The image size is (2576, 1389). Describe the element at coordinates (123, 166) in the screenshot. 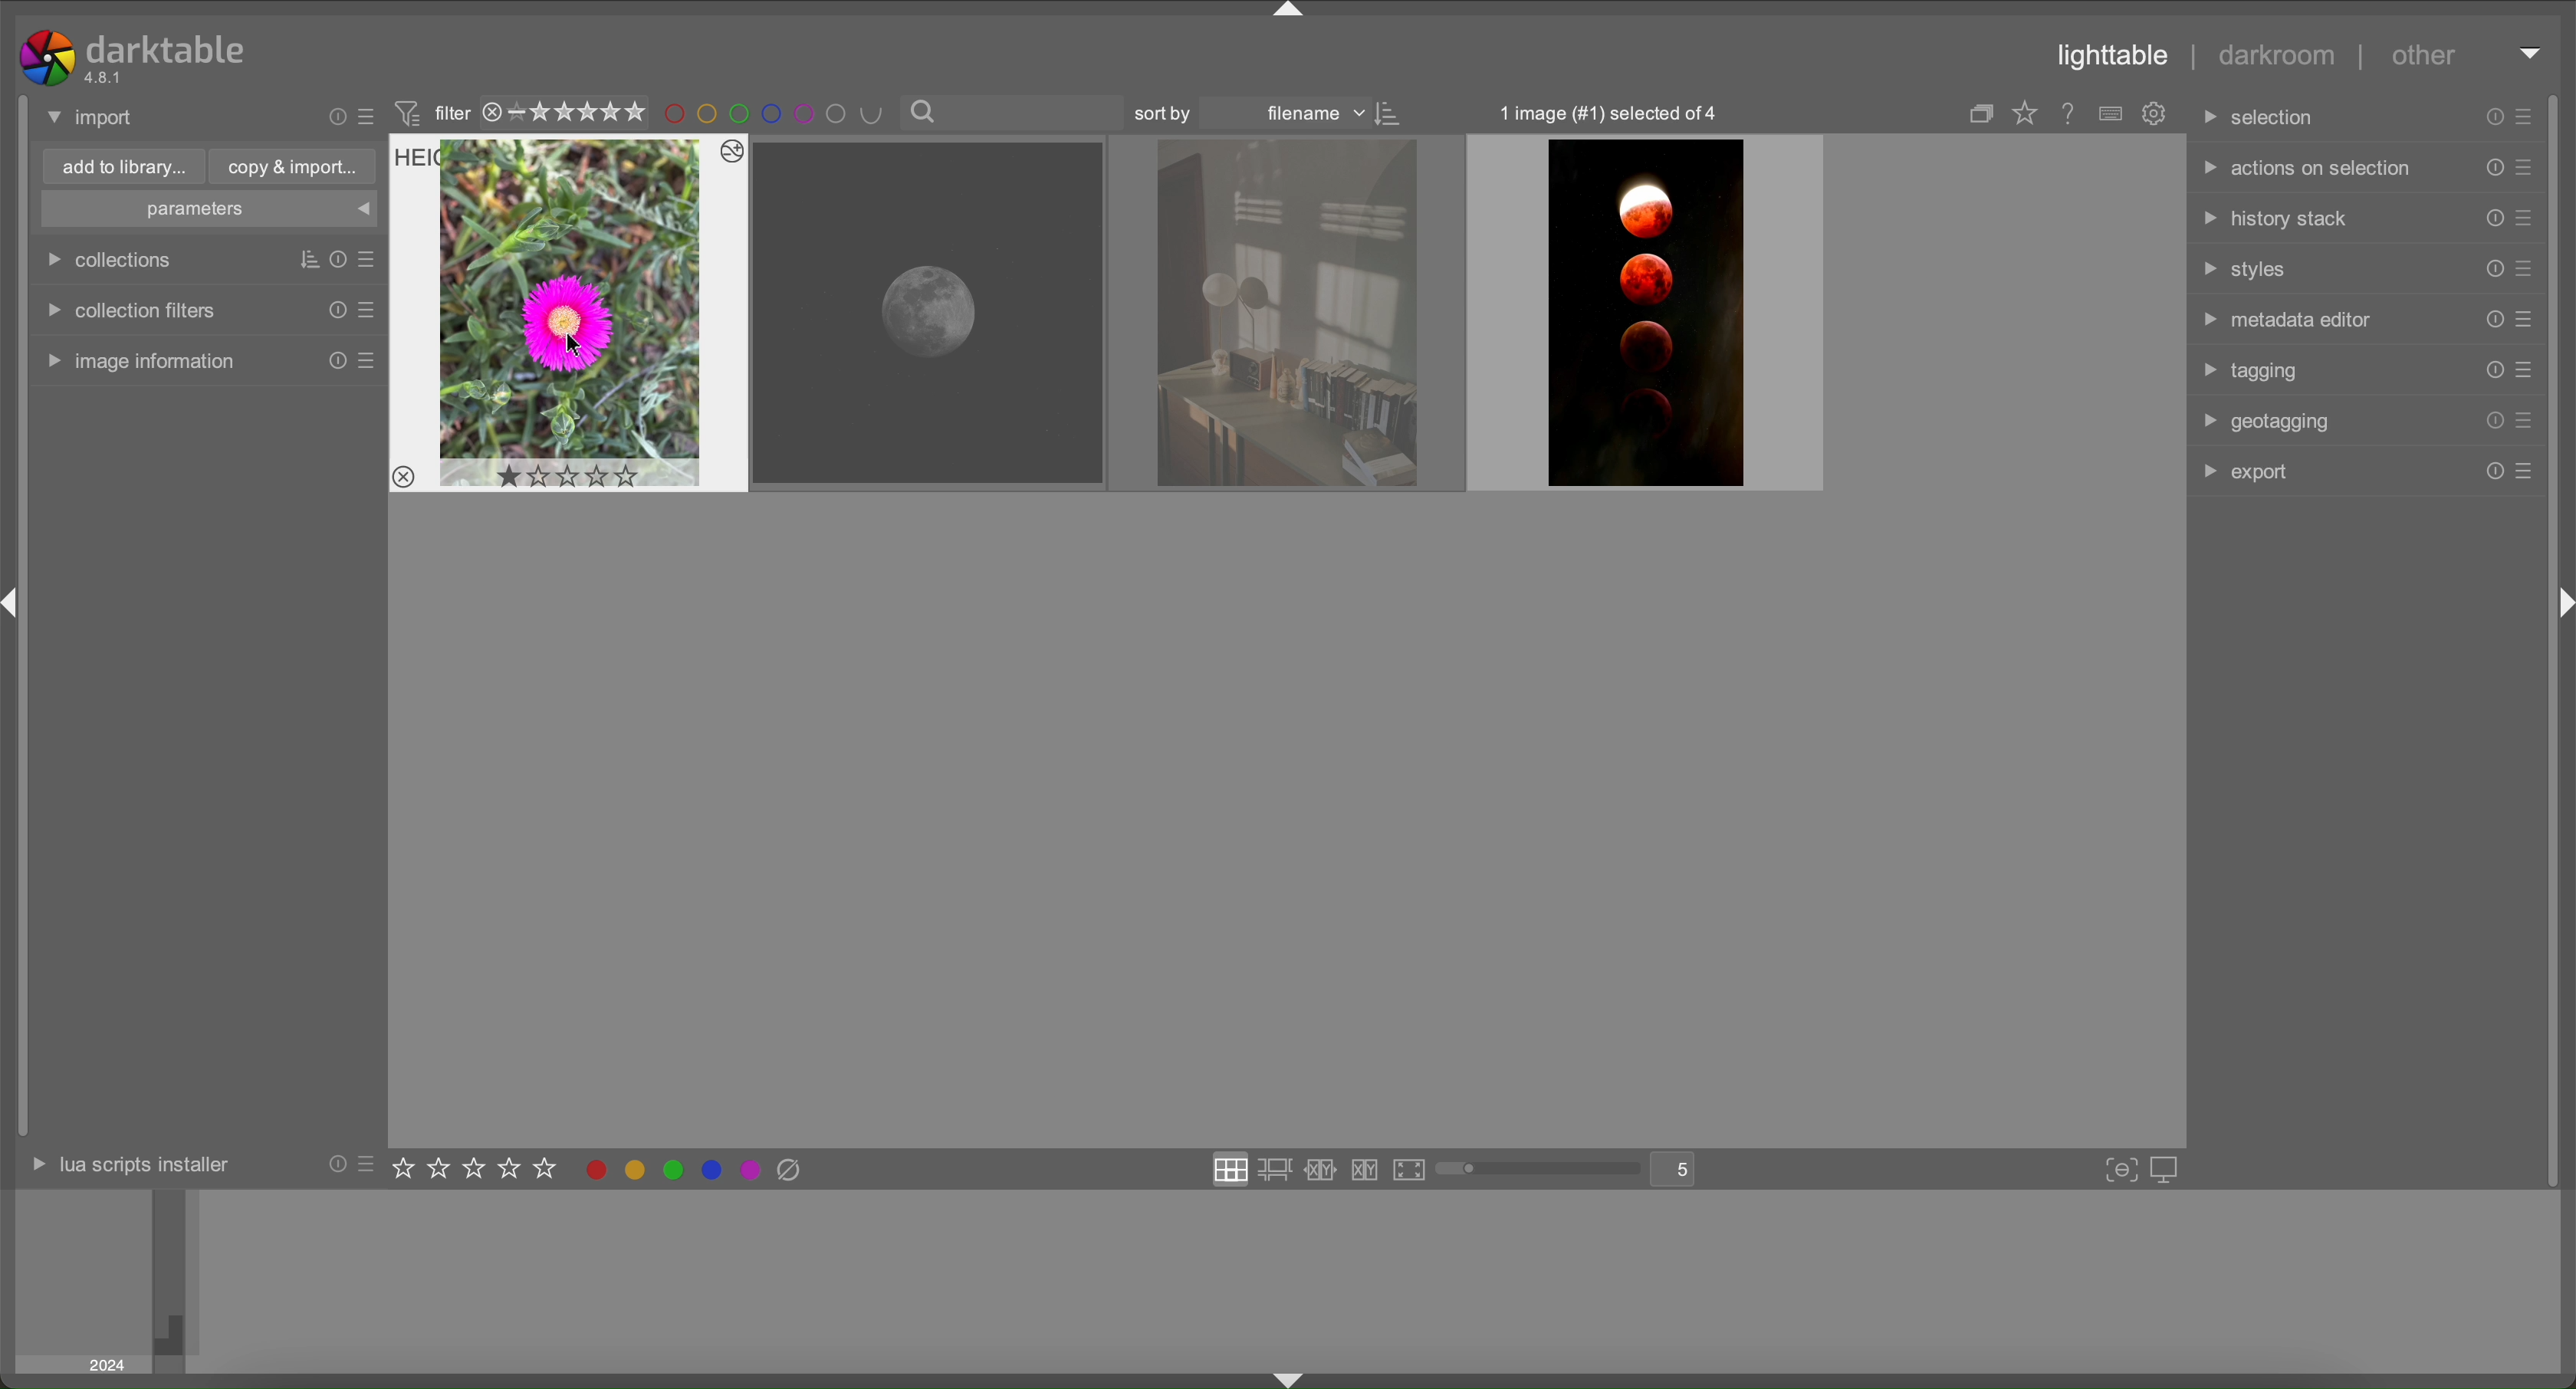

I see `add to library ` at that location.